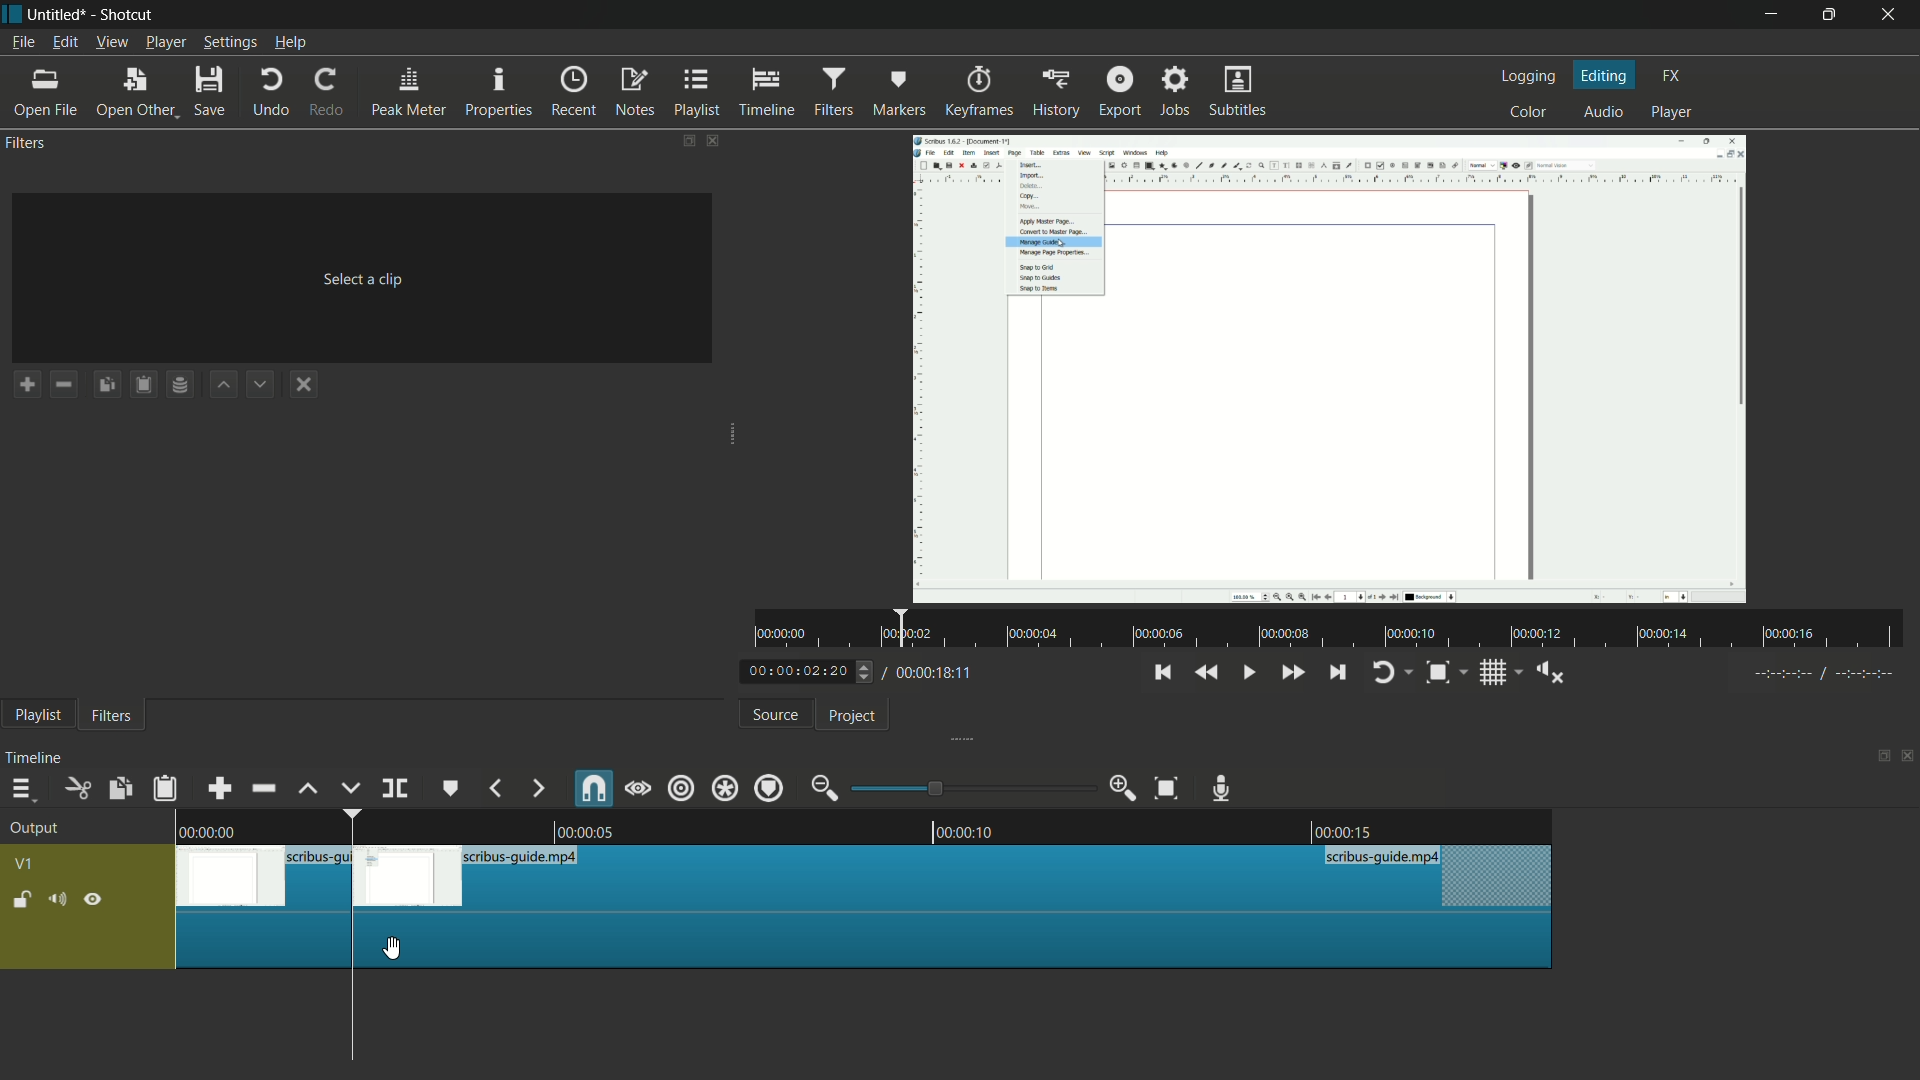 The width and height of the screenshot is (1920, 1080). Describe the element at coordinates (20, 789) in the screenshot. I see `timeline menu` at that location.